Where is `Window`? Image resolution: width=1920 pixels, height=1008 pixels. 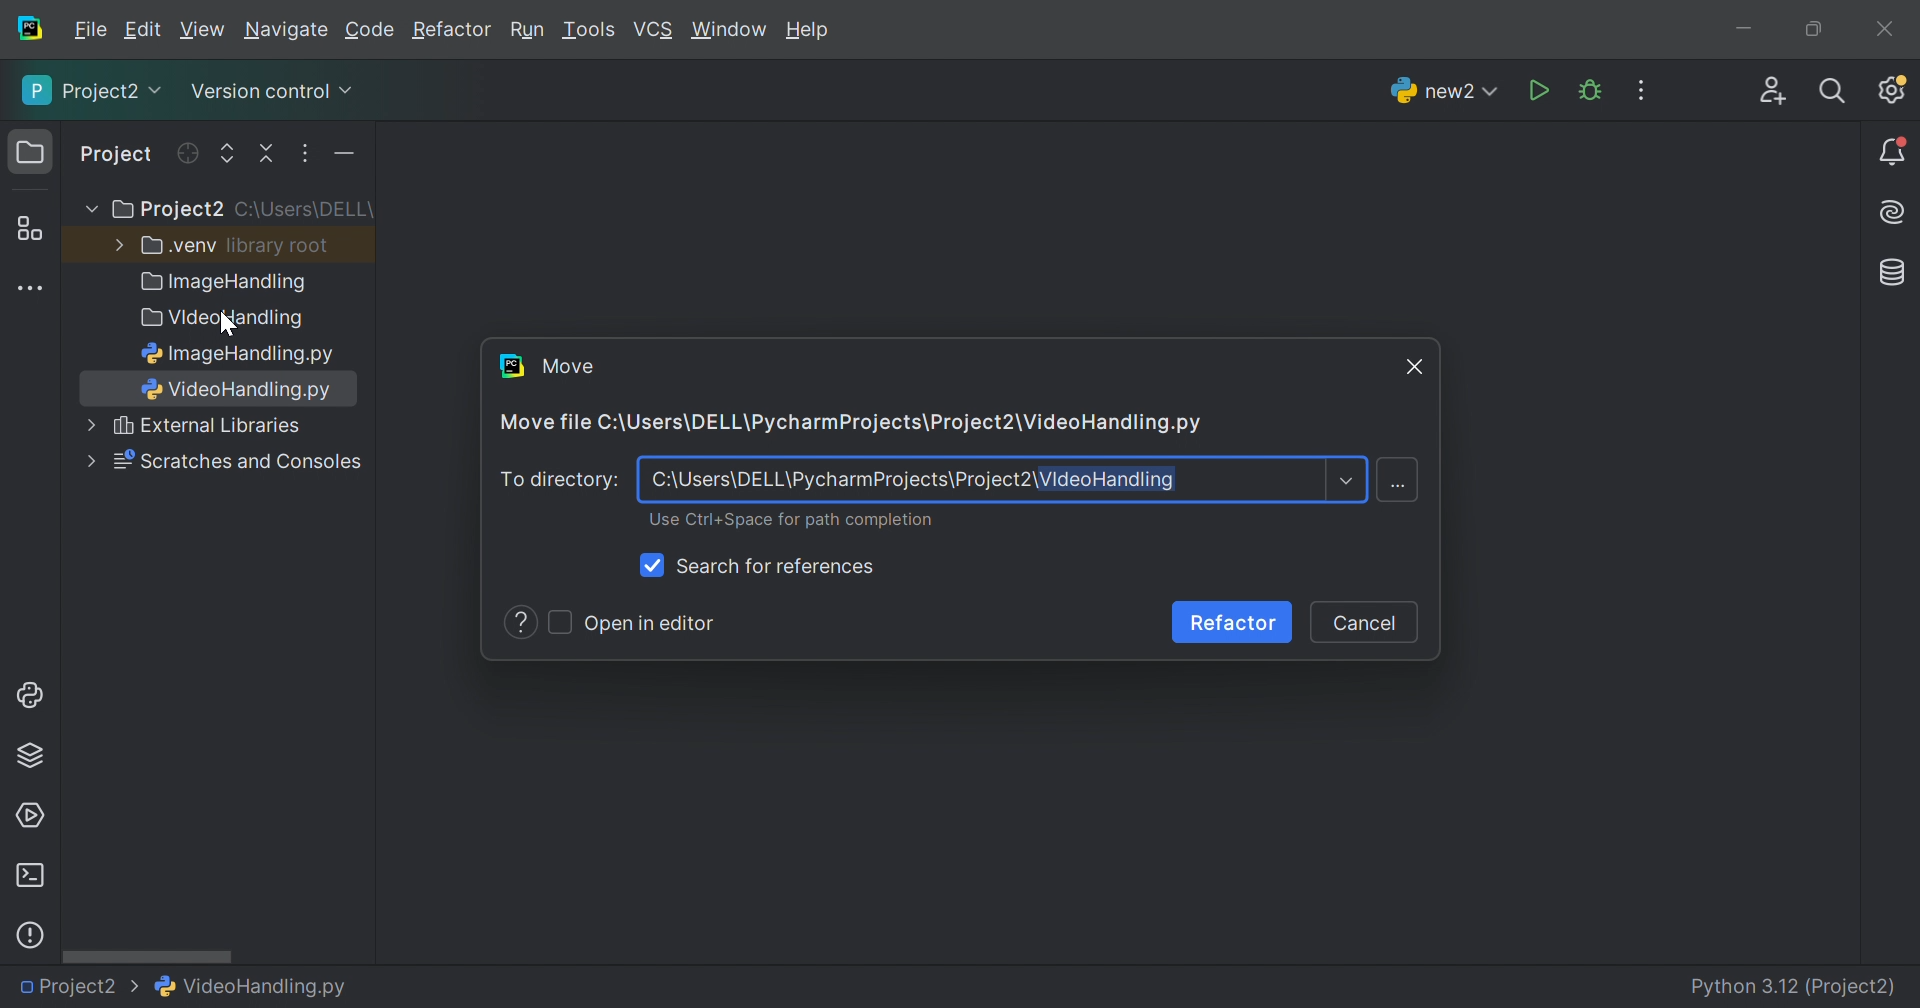 Window is located at coordinates (730, 32).